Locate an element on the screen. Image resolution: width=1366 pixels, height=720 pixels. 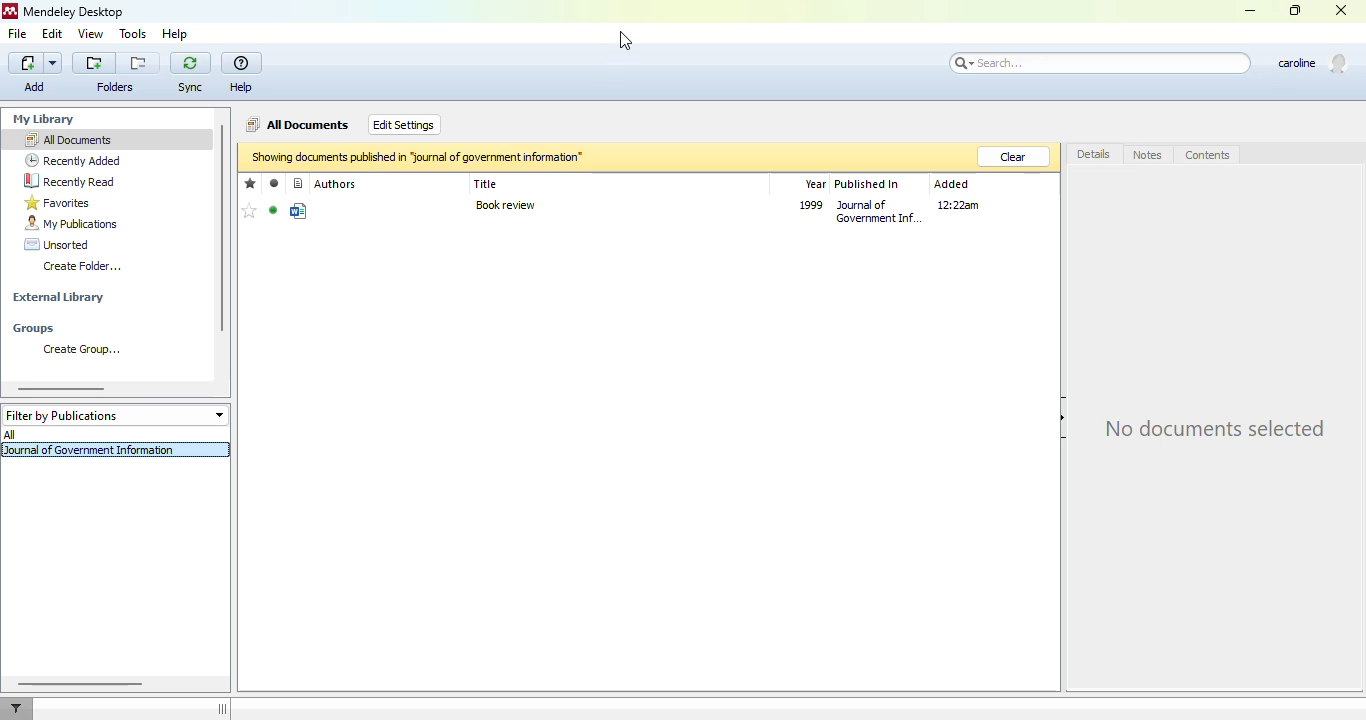
Add folder is located at coordinates (94, 63).